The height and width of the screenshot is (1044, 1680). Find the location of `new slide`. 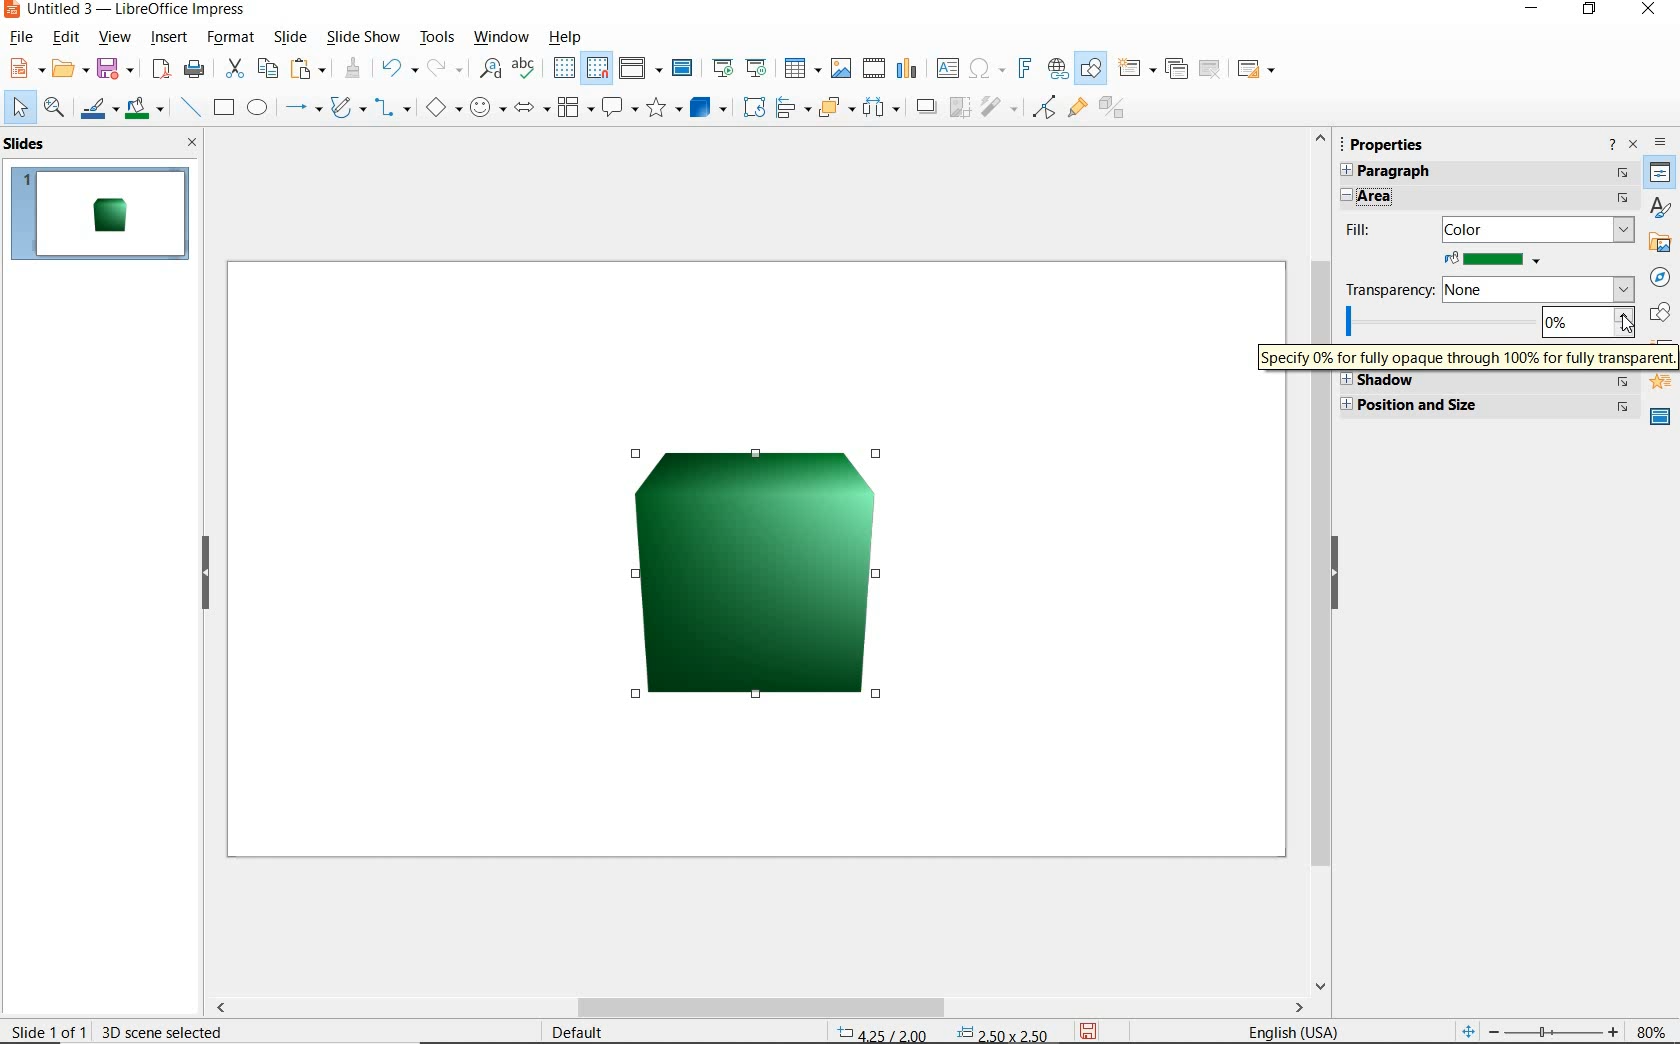

new slide is located at coordinates (1135, 68).